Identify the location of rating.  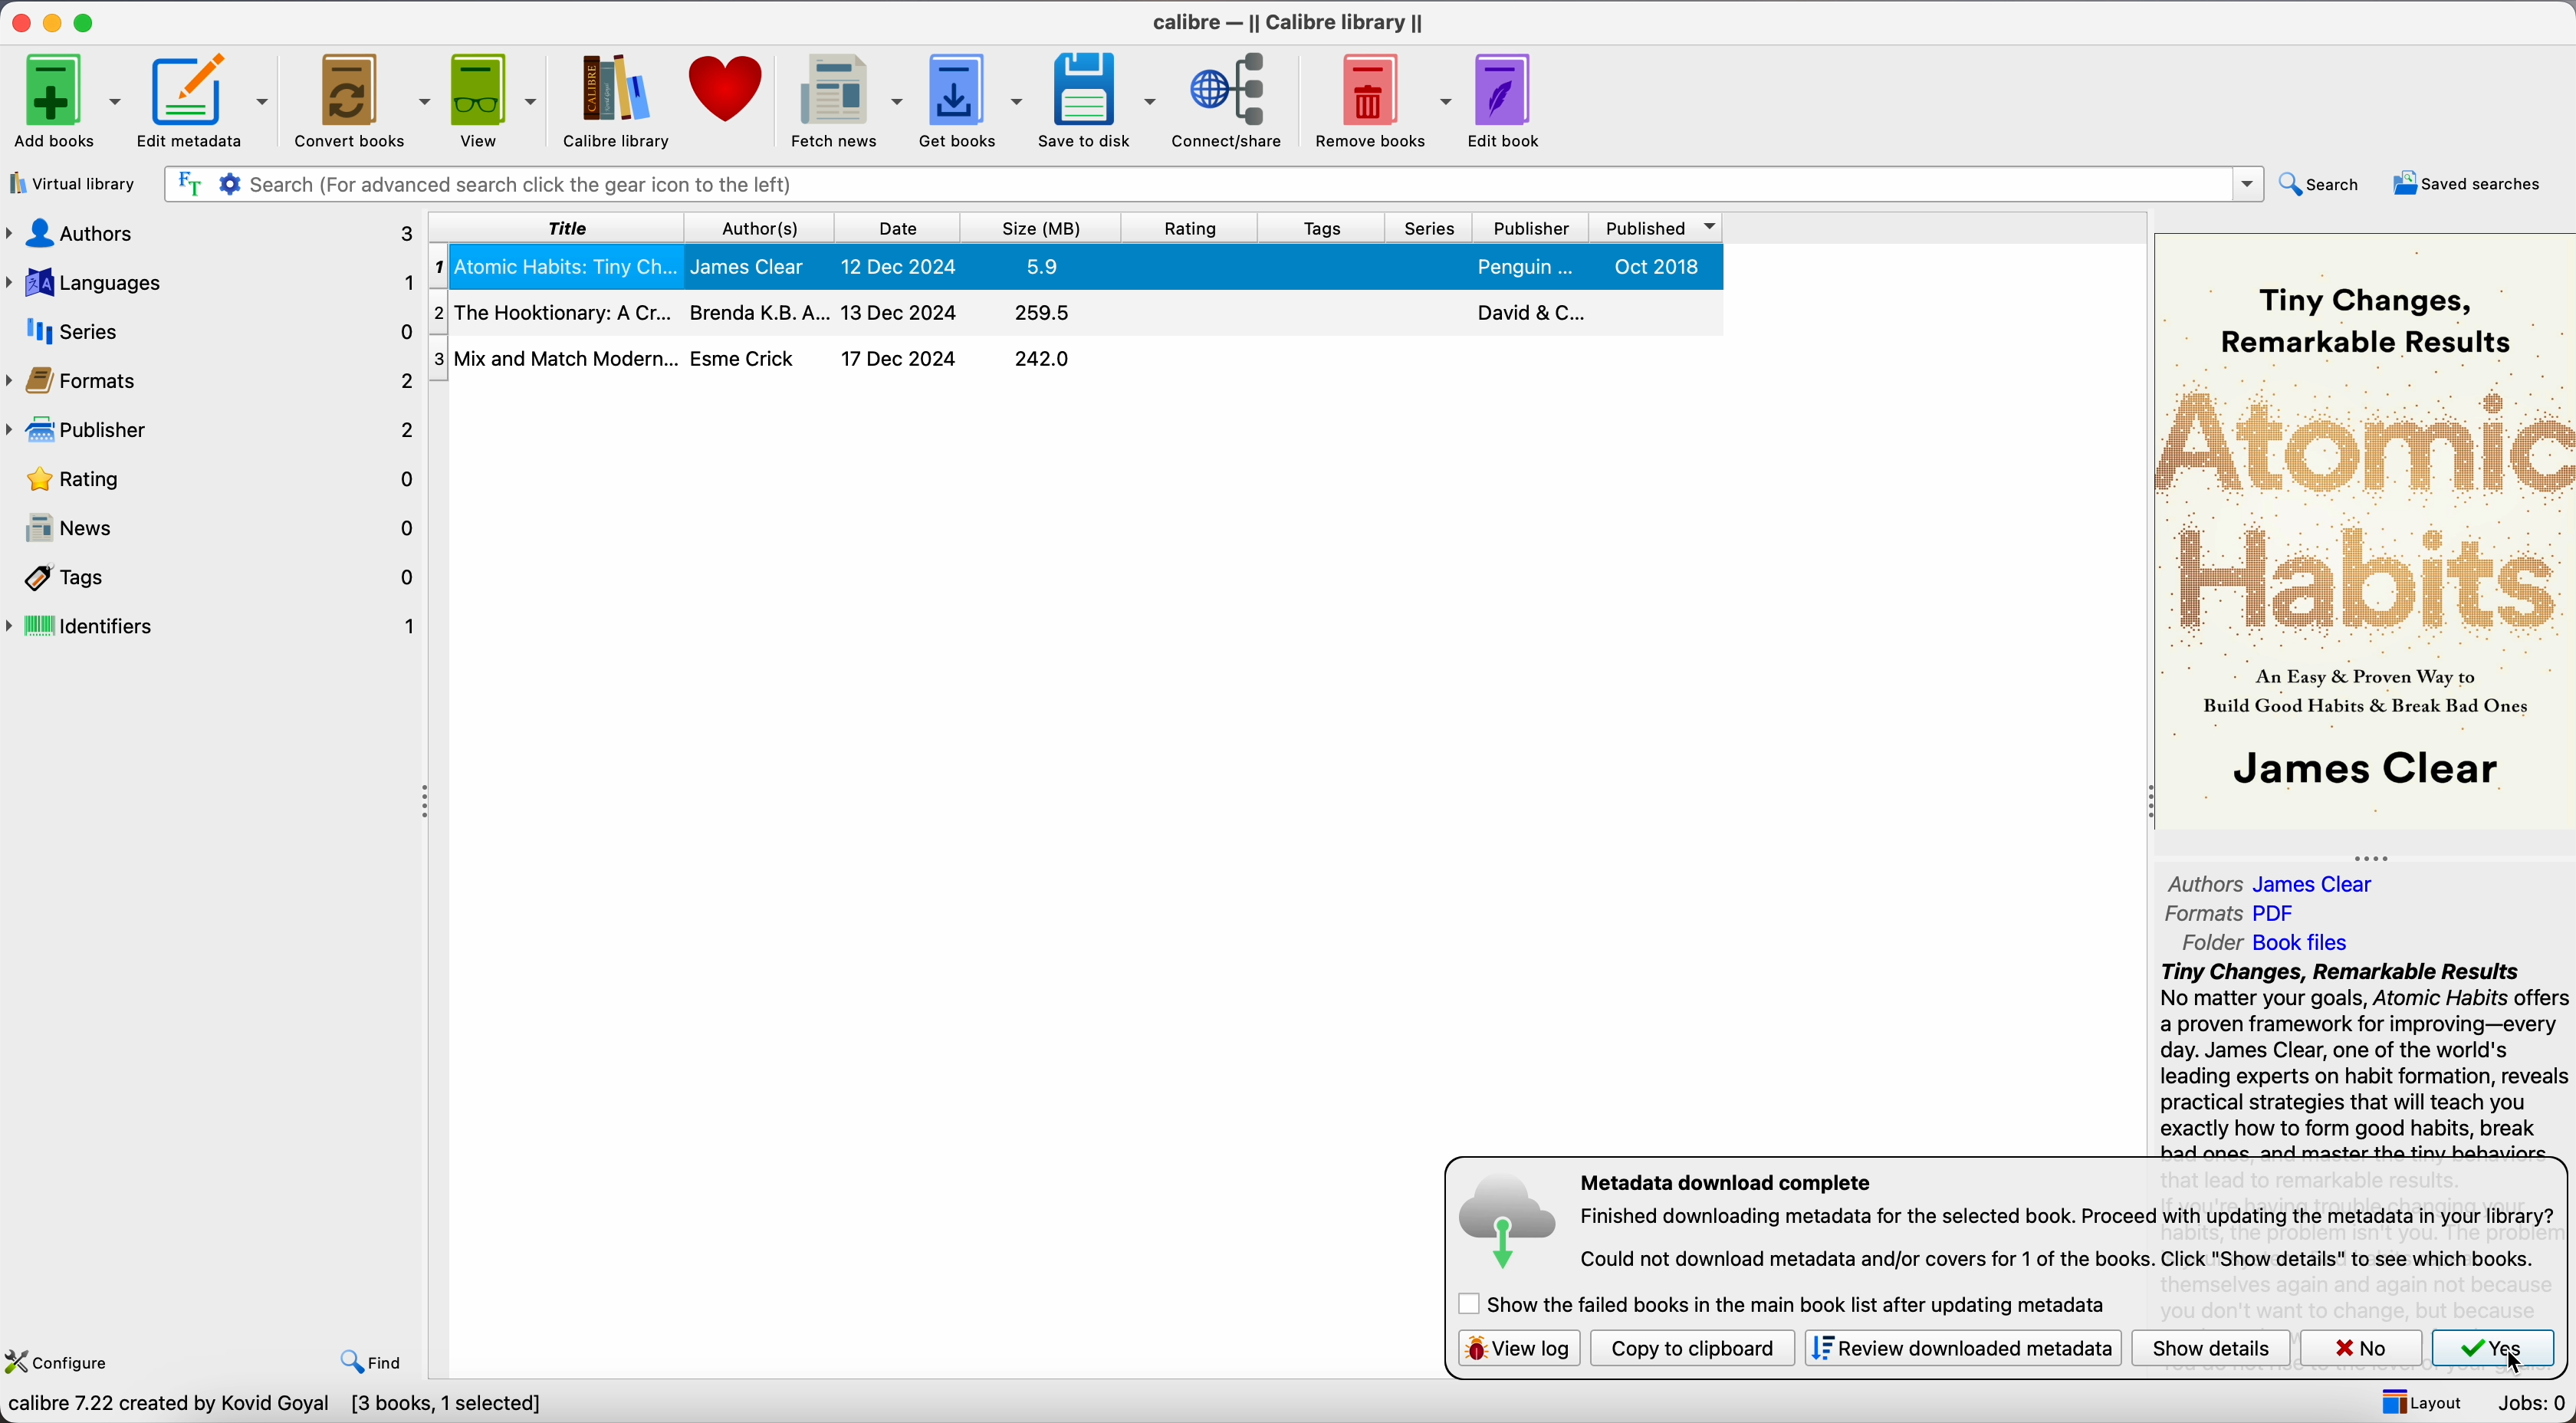
(219, 480).